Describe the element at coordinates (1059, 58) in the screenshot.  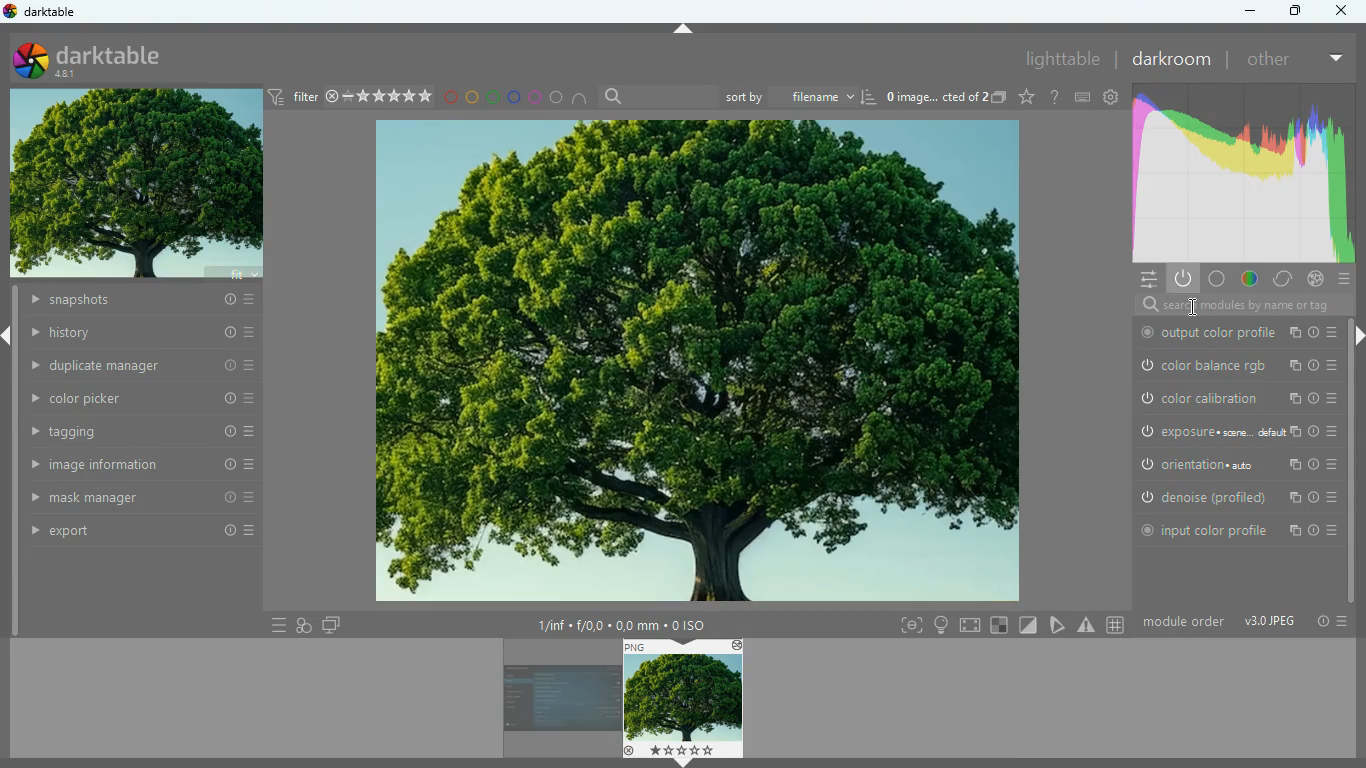
I see `lighttable` at that location.